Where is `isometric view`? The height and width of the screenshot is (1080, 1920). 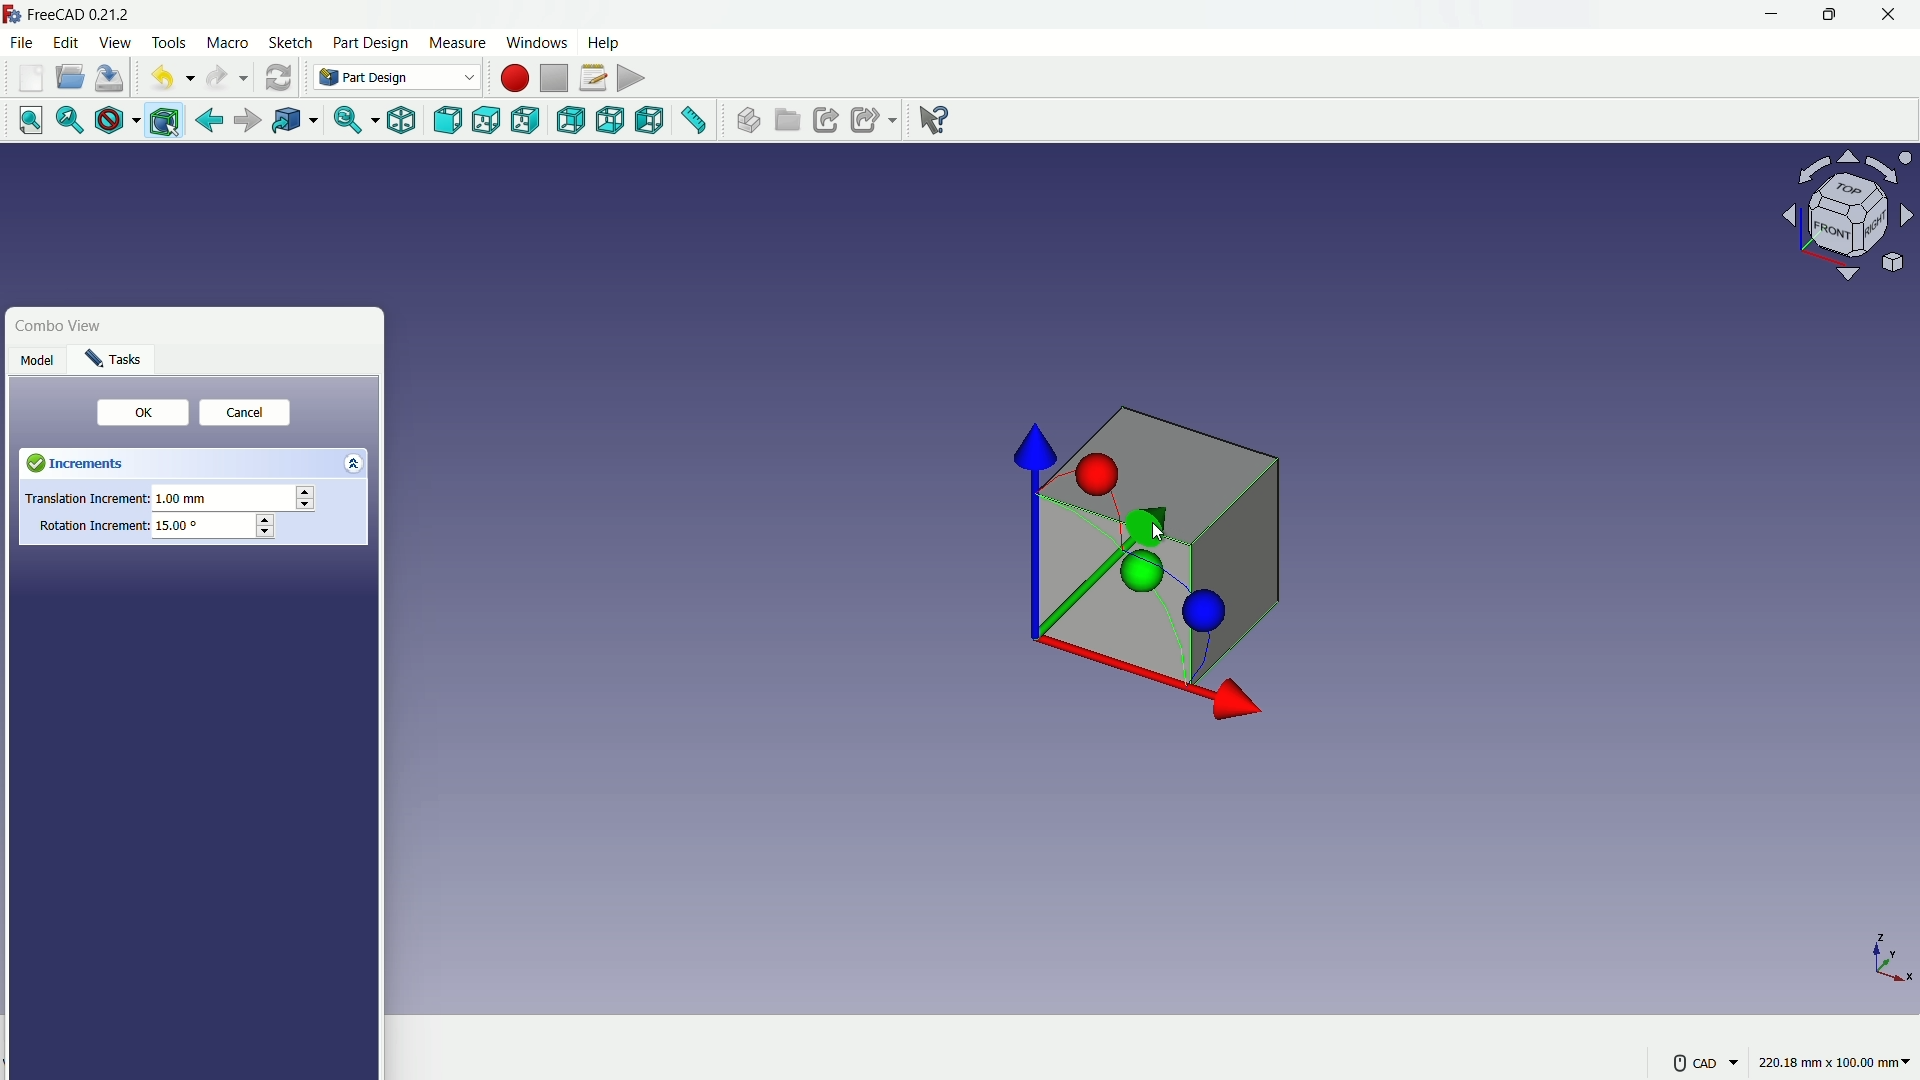
isometric view is located at coordinates (401, 122).